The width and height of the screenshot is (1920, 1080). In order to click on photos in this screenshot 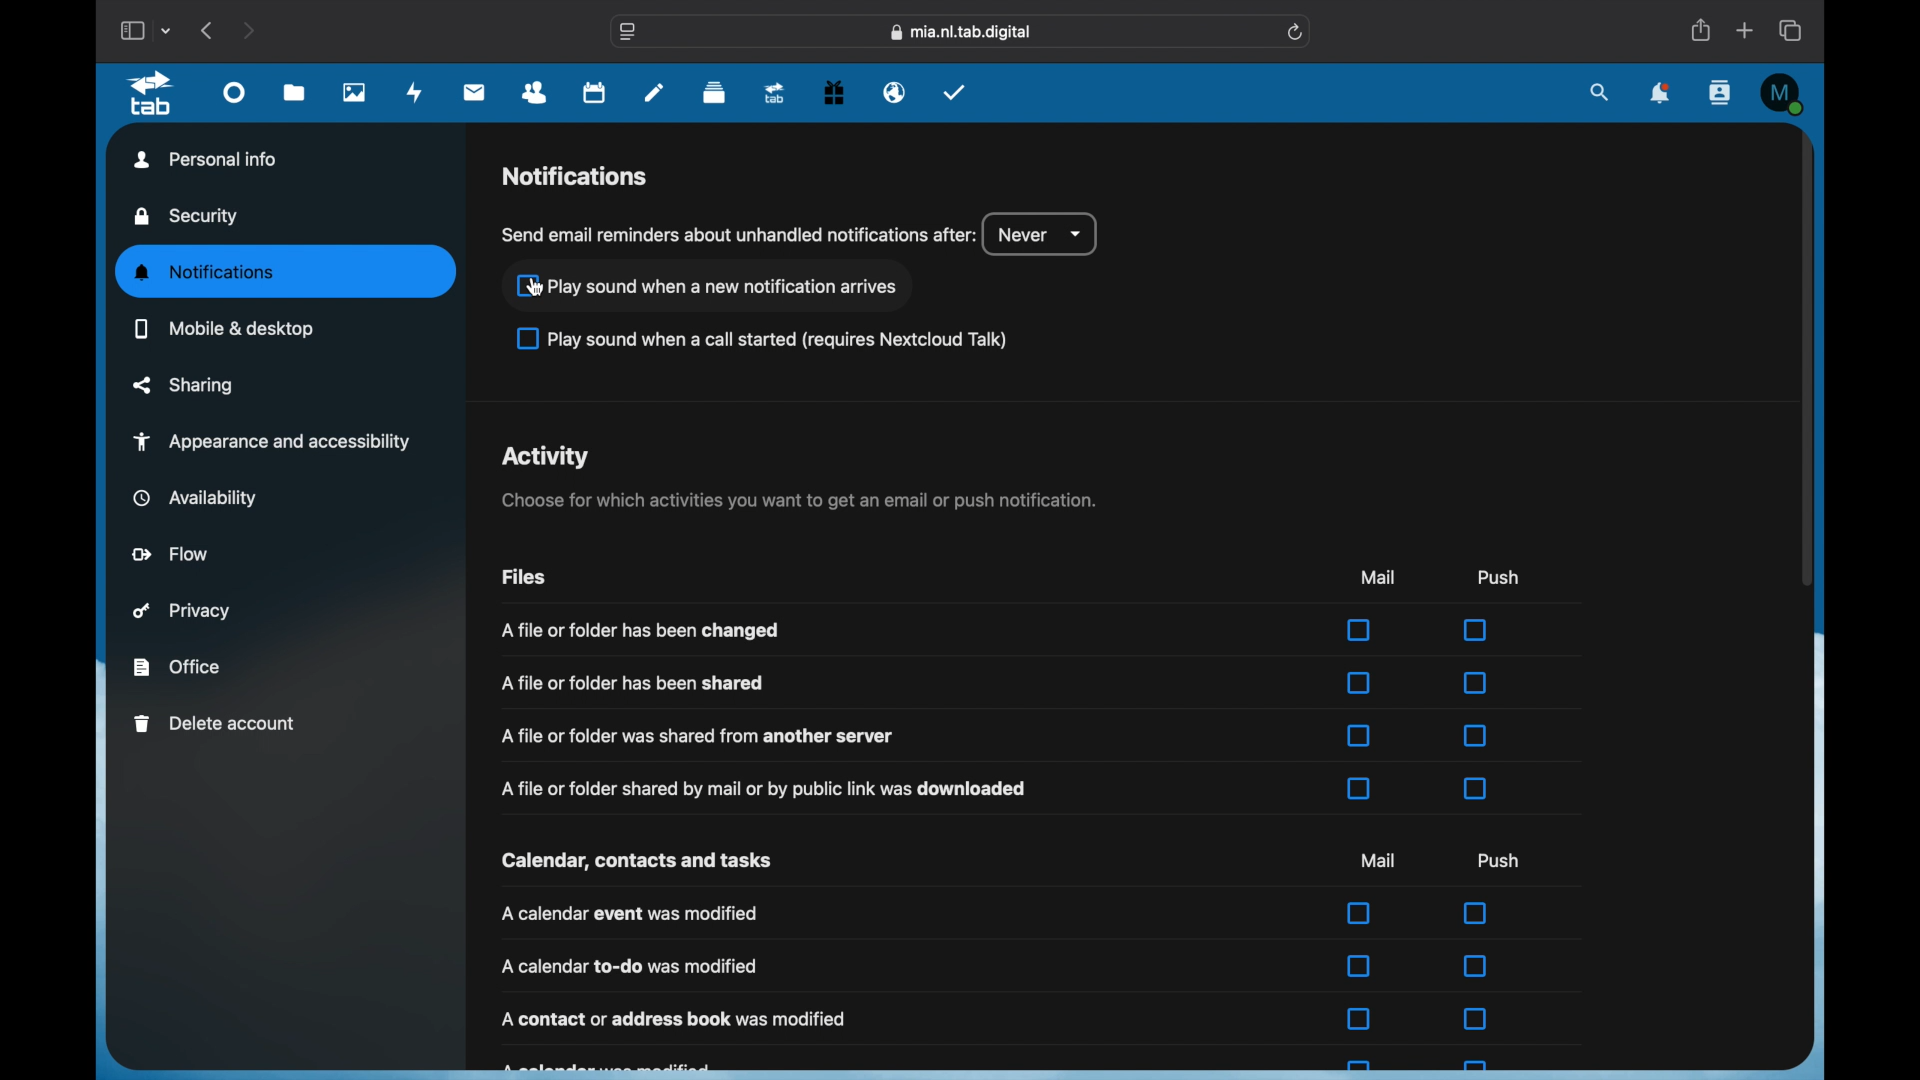, I will do `click(354, 93)`.